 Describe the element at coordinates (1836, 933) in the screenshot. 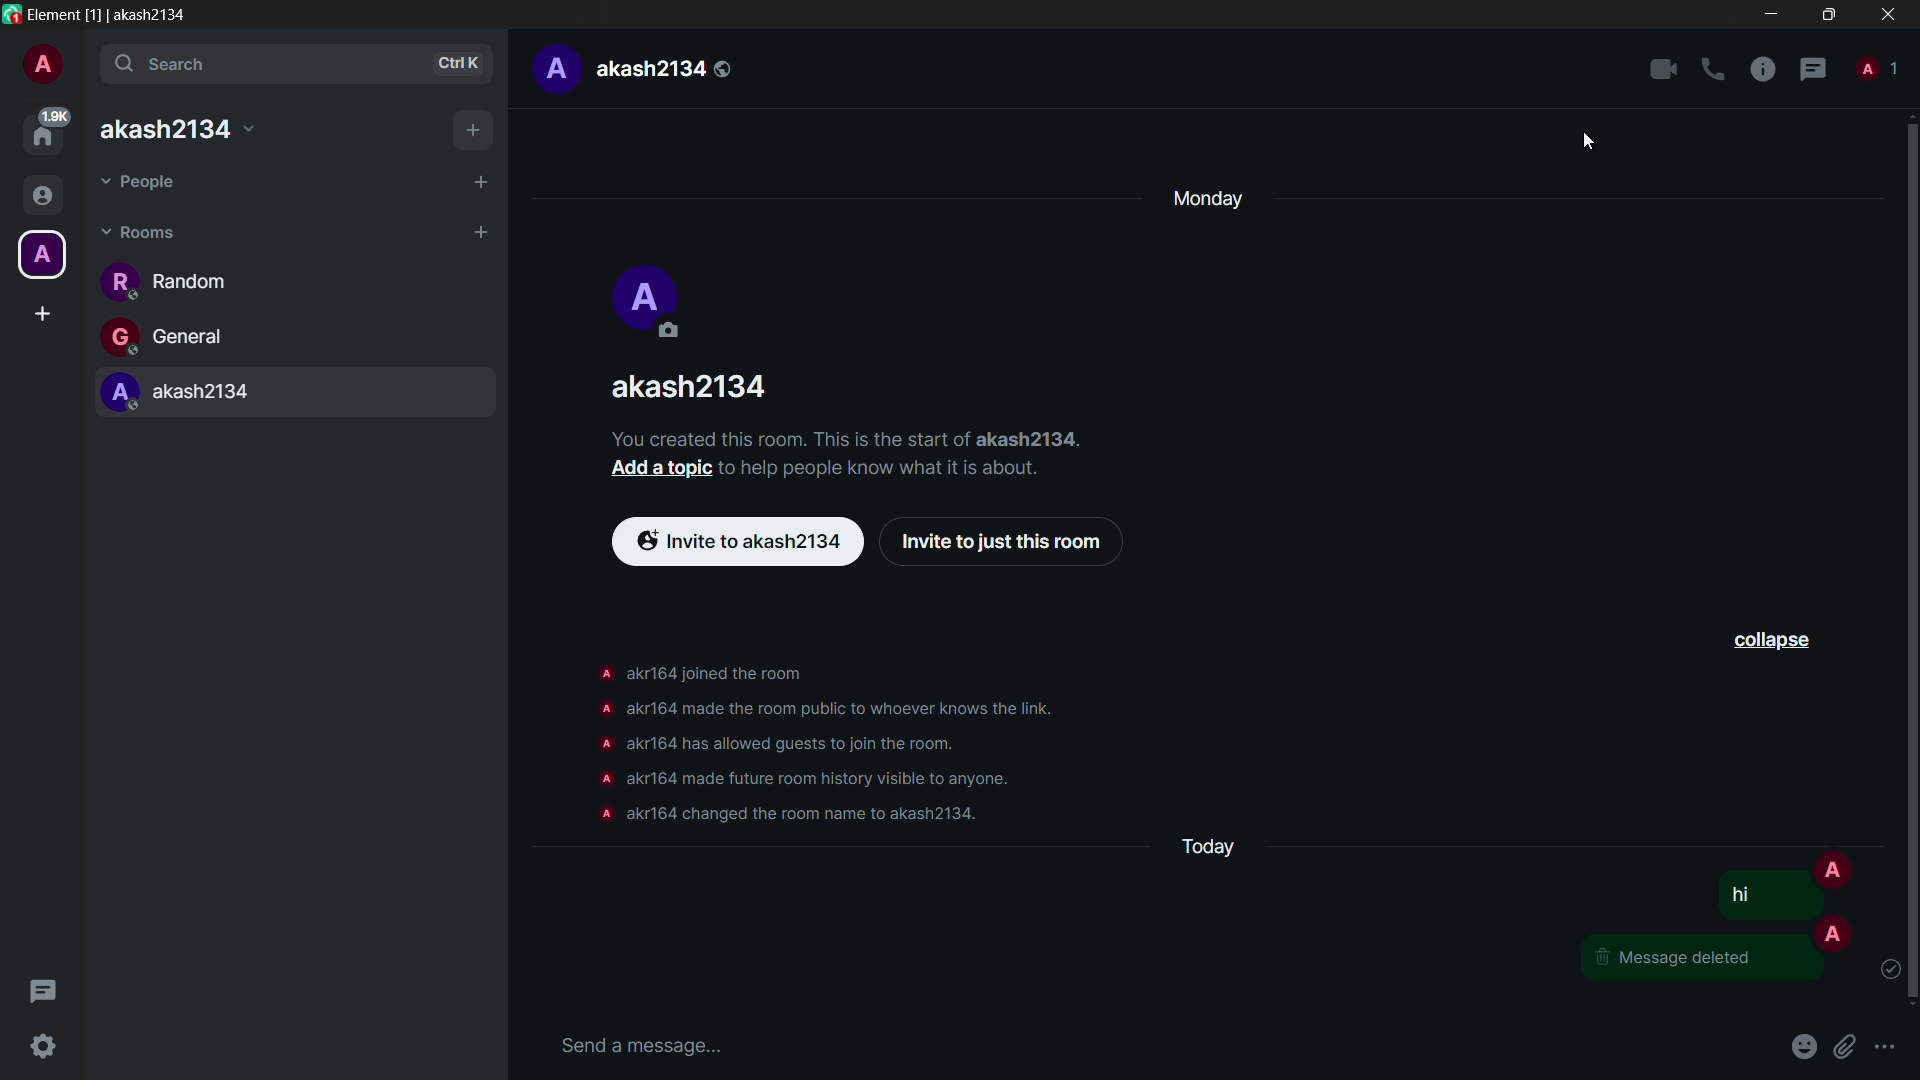

I see `` at that location.